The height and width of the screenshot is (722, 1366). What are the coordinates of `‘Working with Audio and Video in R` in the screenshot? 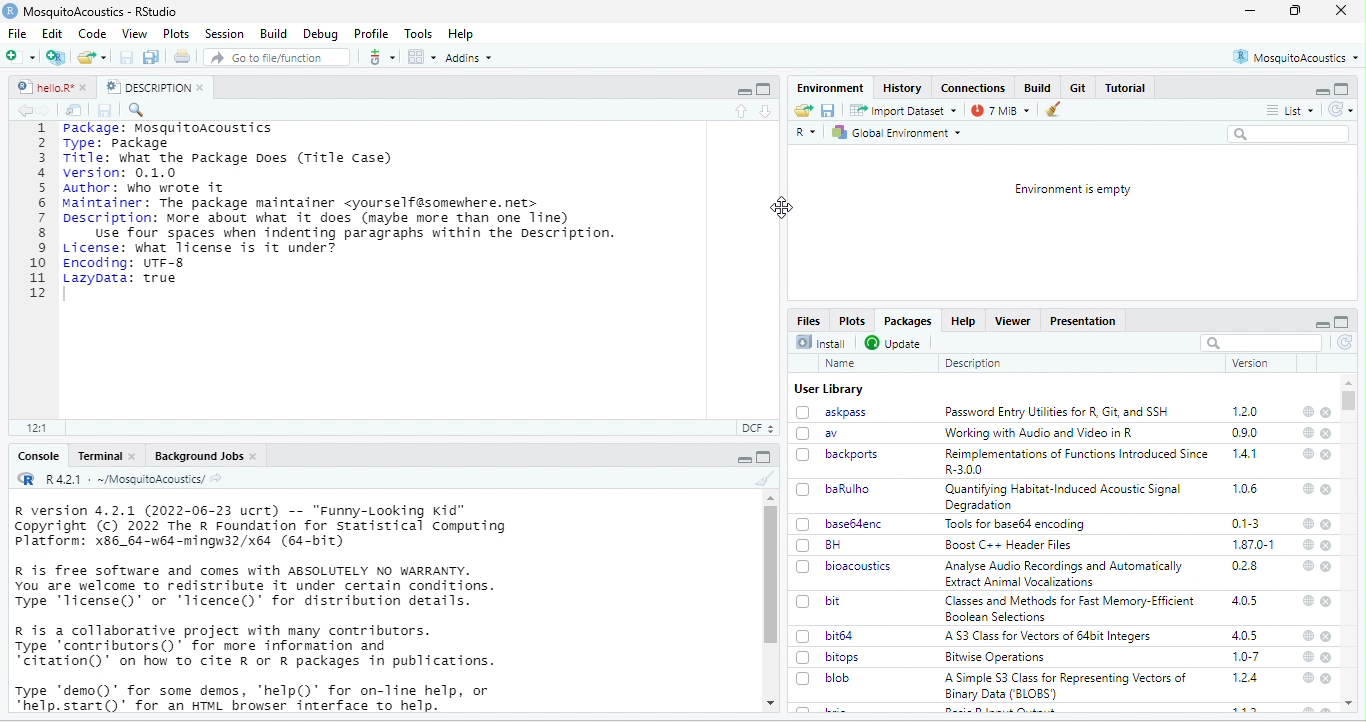 It's located at (1039, 432).